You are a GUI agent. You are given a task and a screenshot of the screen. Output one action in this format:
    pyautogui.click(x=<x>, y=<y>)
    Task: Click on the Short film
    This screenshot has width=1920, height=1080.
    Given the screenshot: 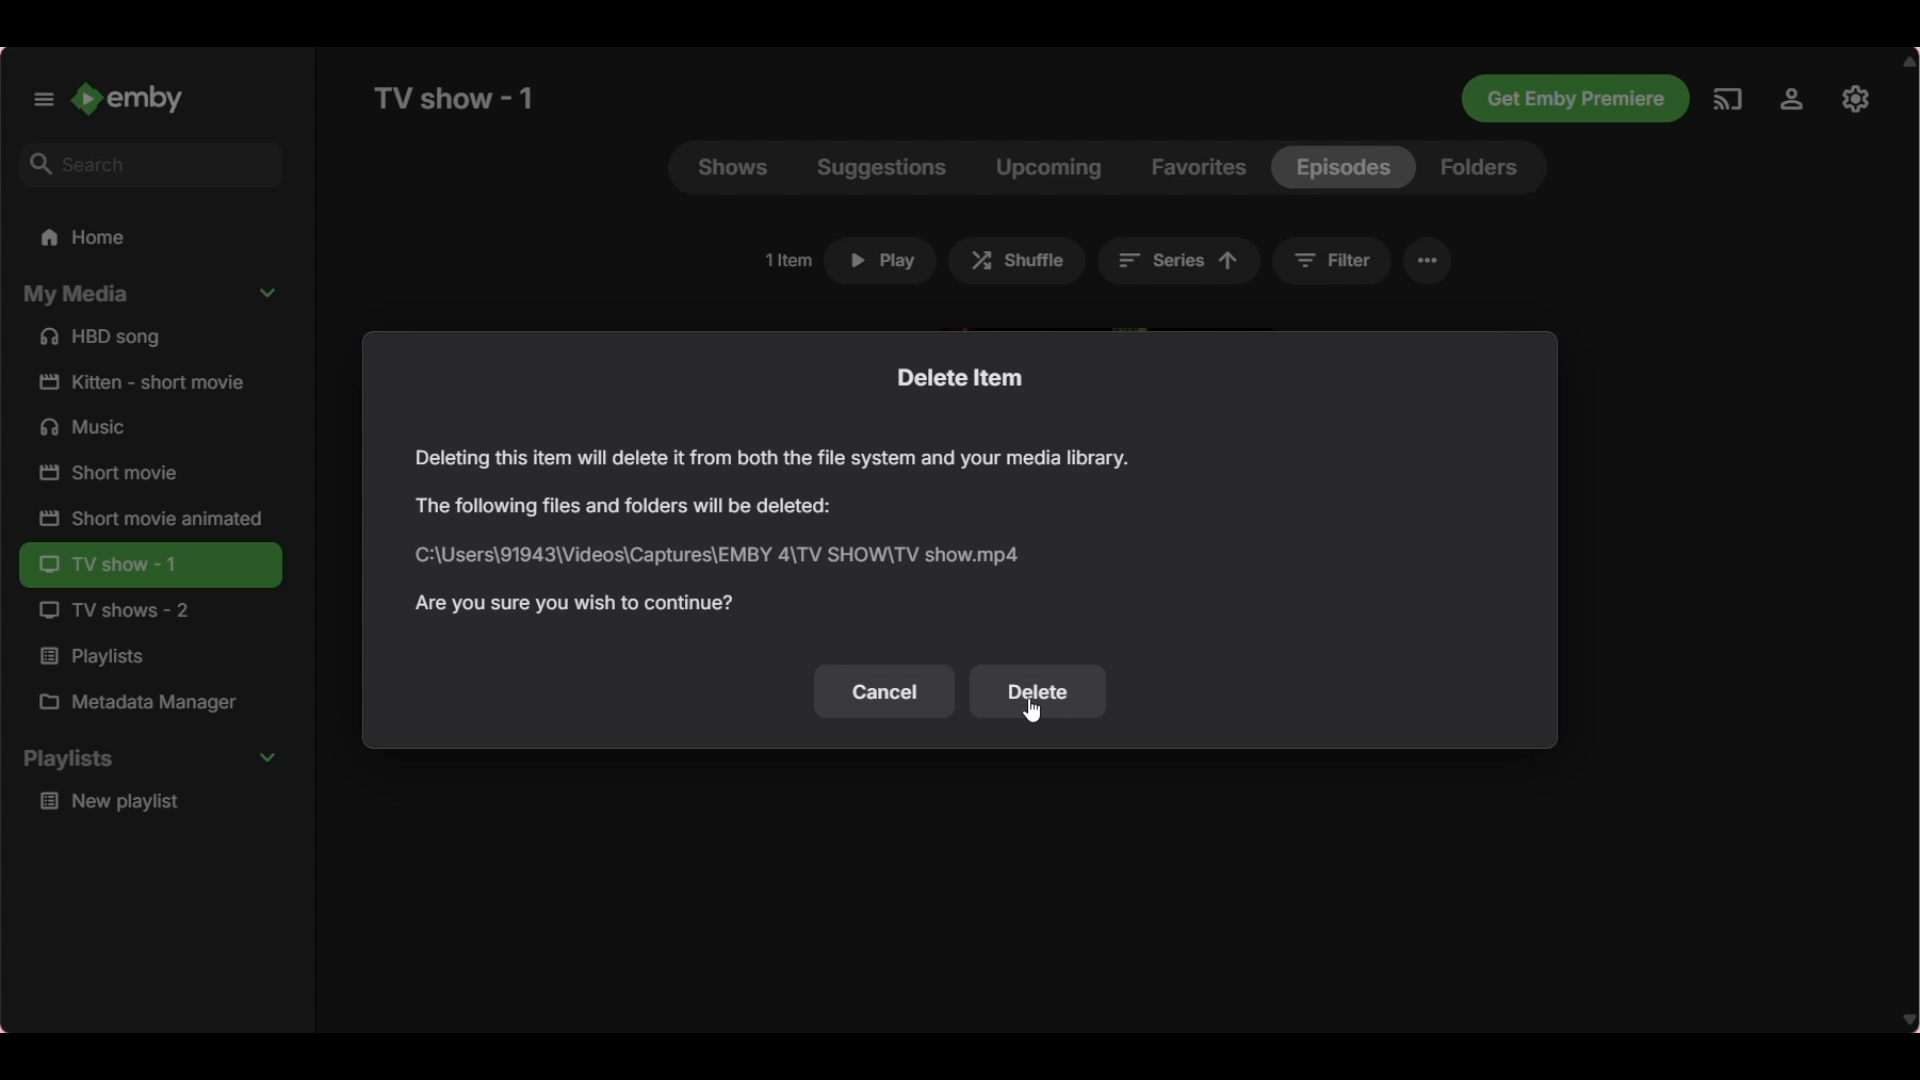 What is the action you would take?
    pyautogui.click(x=149, y=517)
    